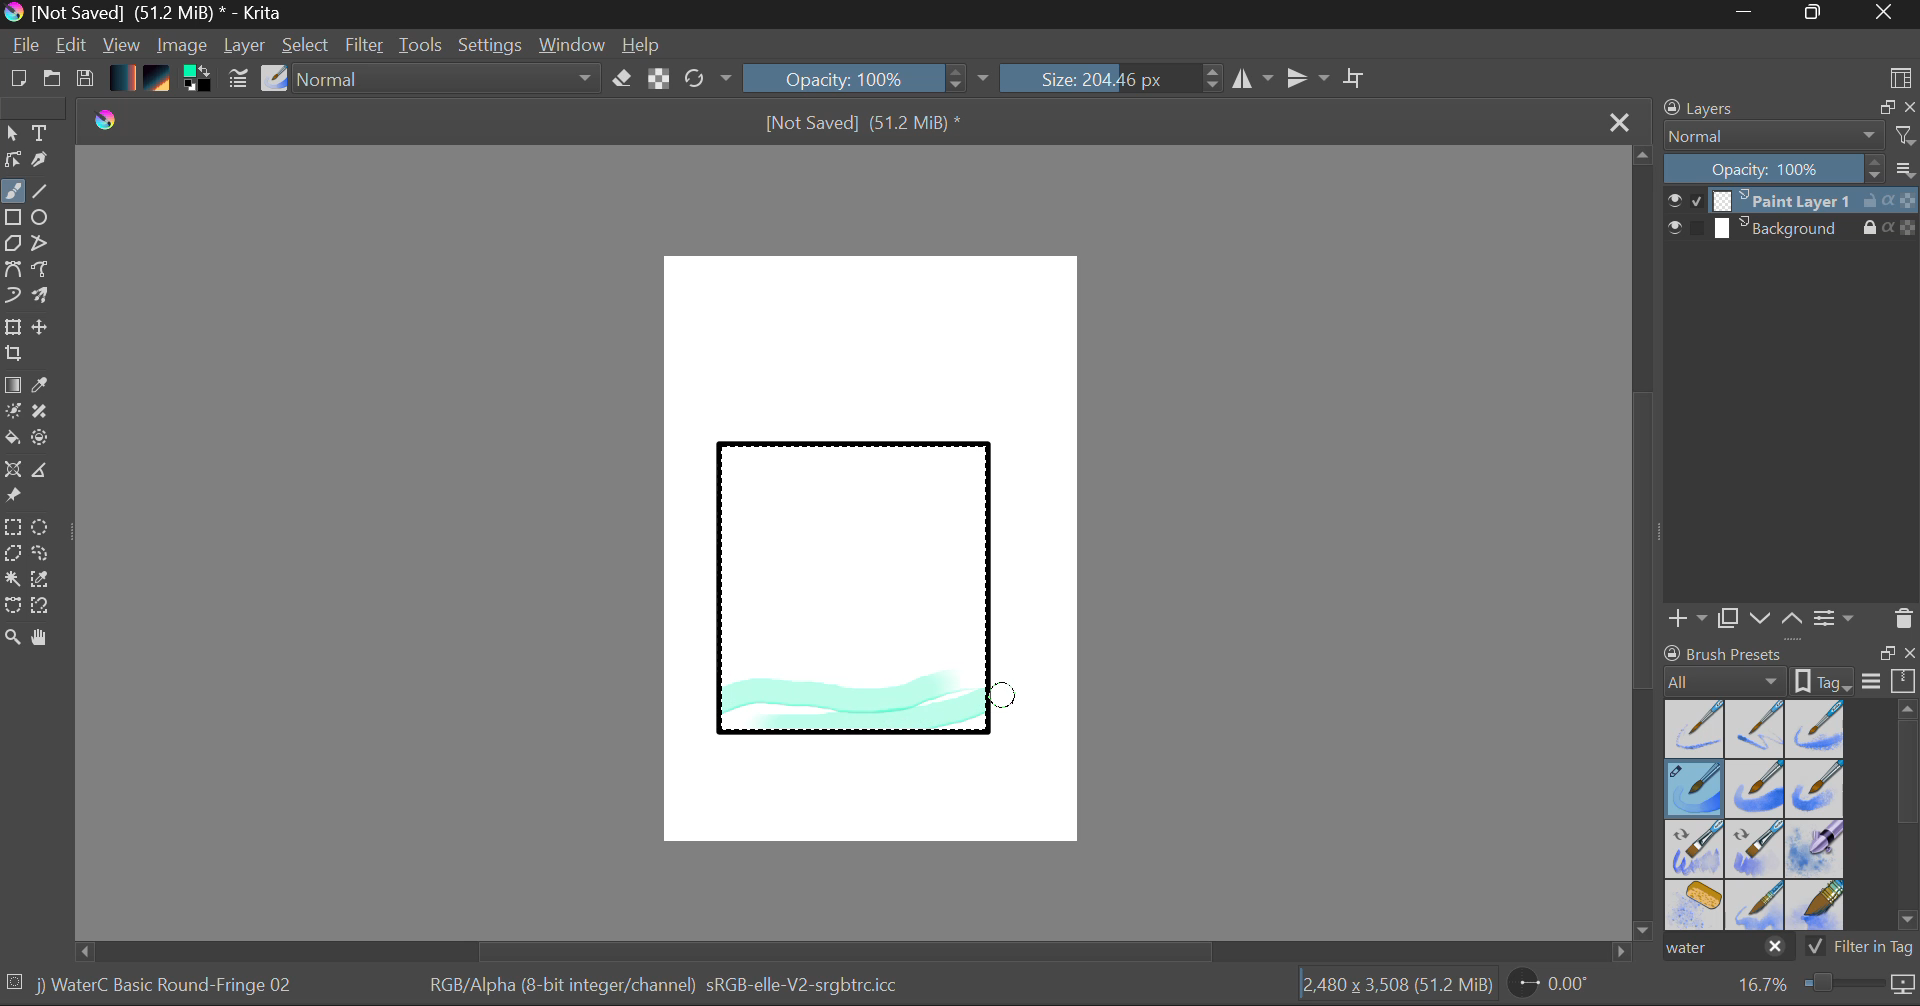  Describe the element at coordinates (14, 413) in the screenshot. I see `Colorize Mask Tool` at that location.